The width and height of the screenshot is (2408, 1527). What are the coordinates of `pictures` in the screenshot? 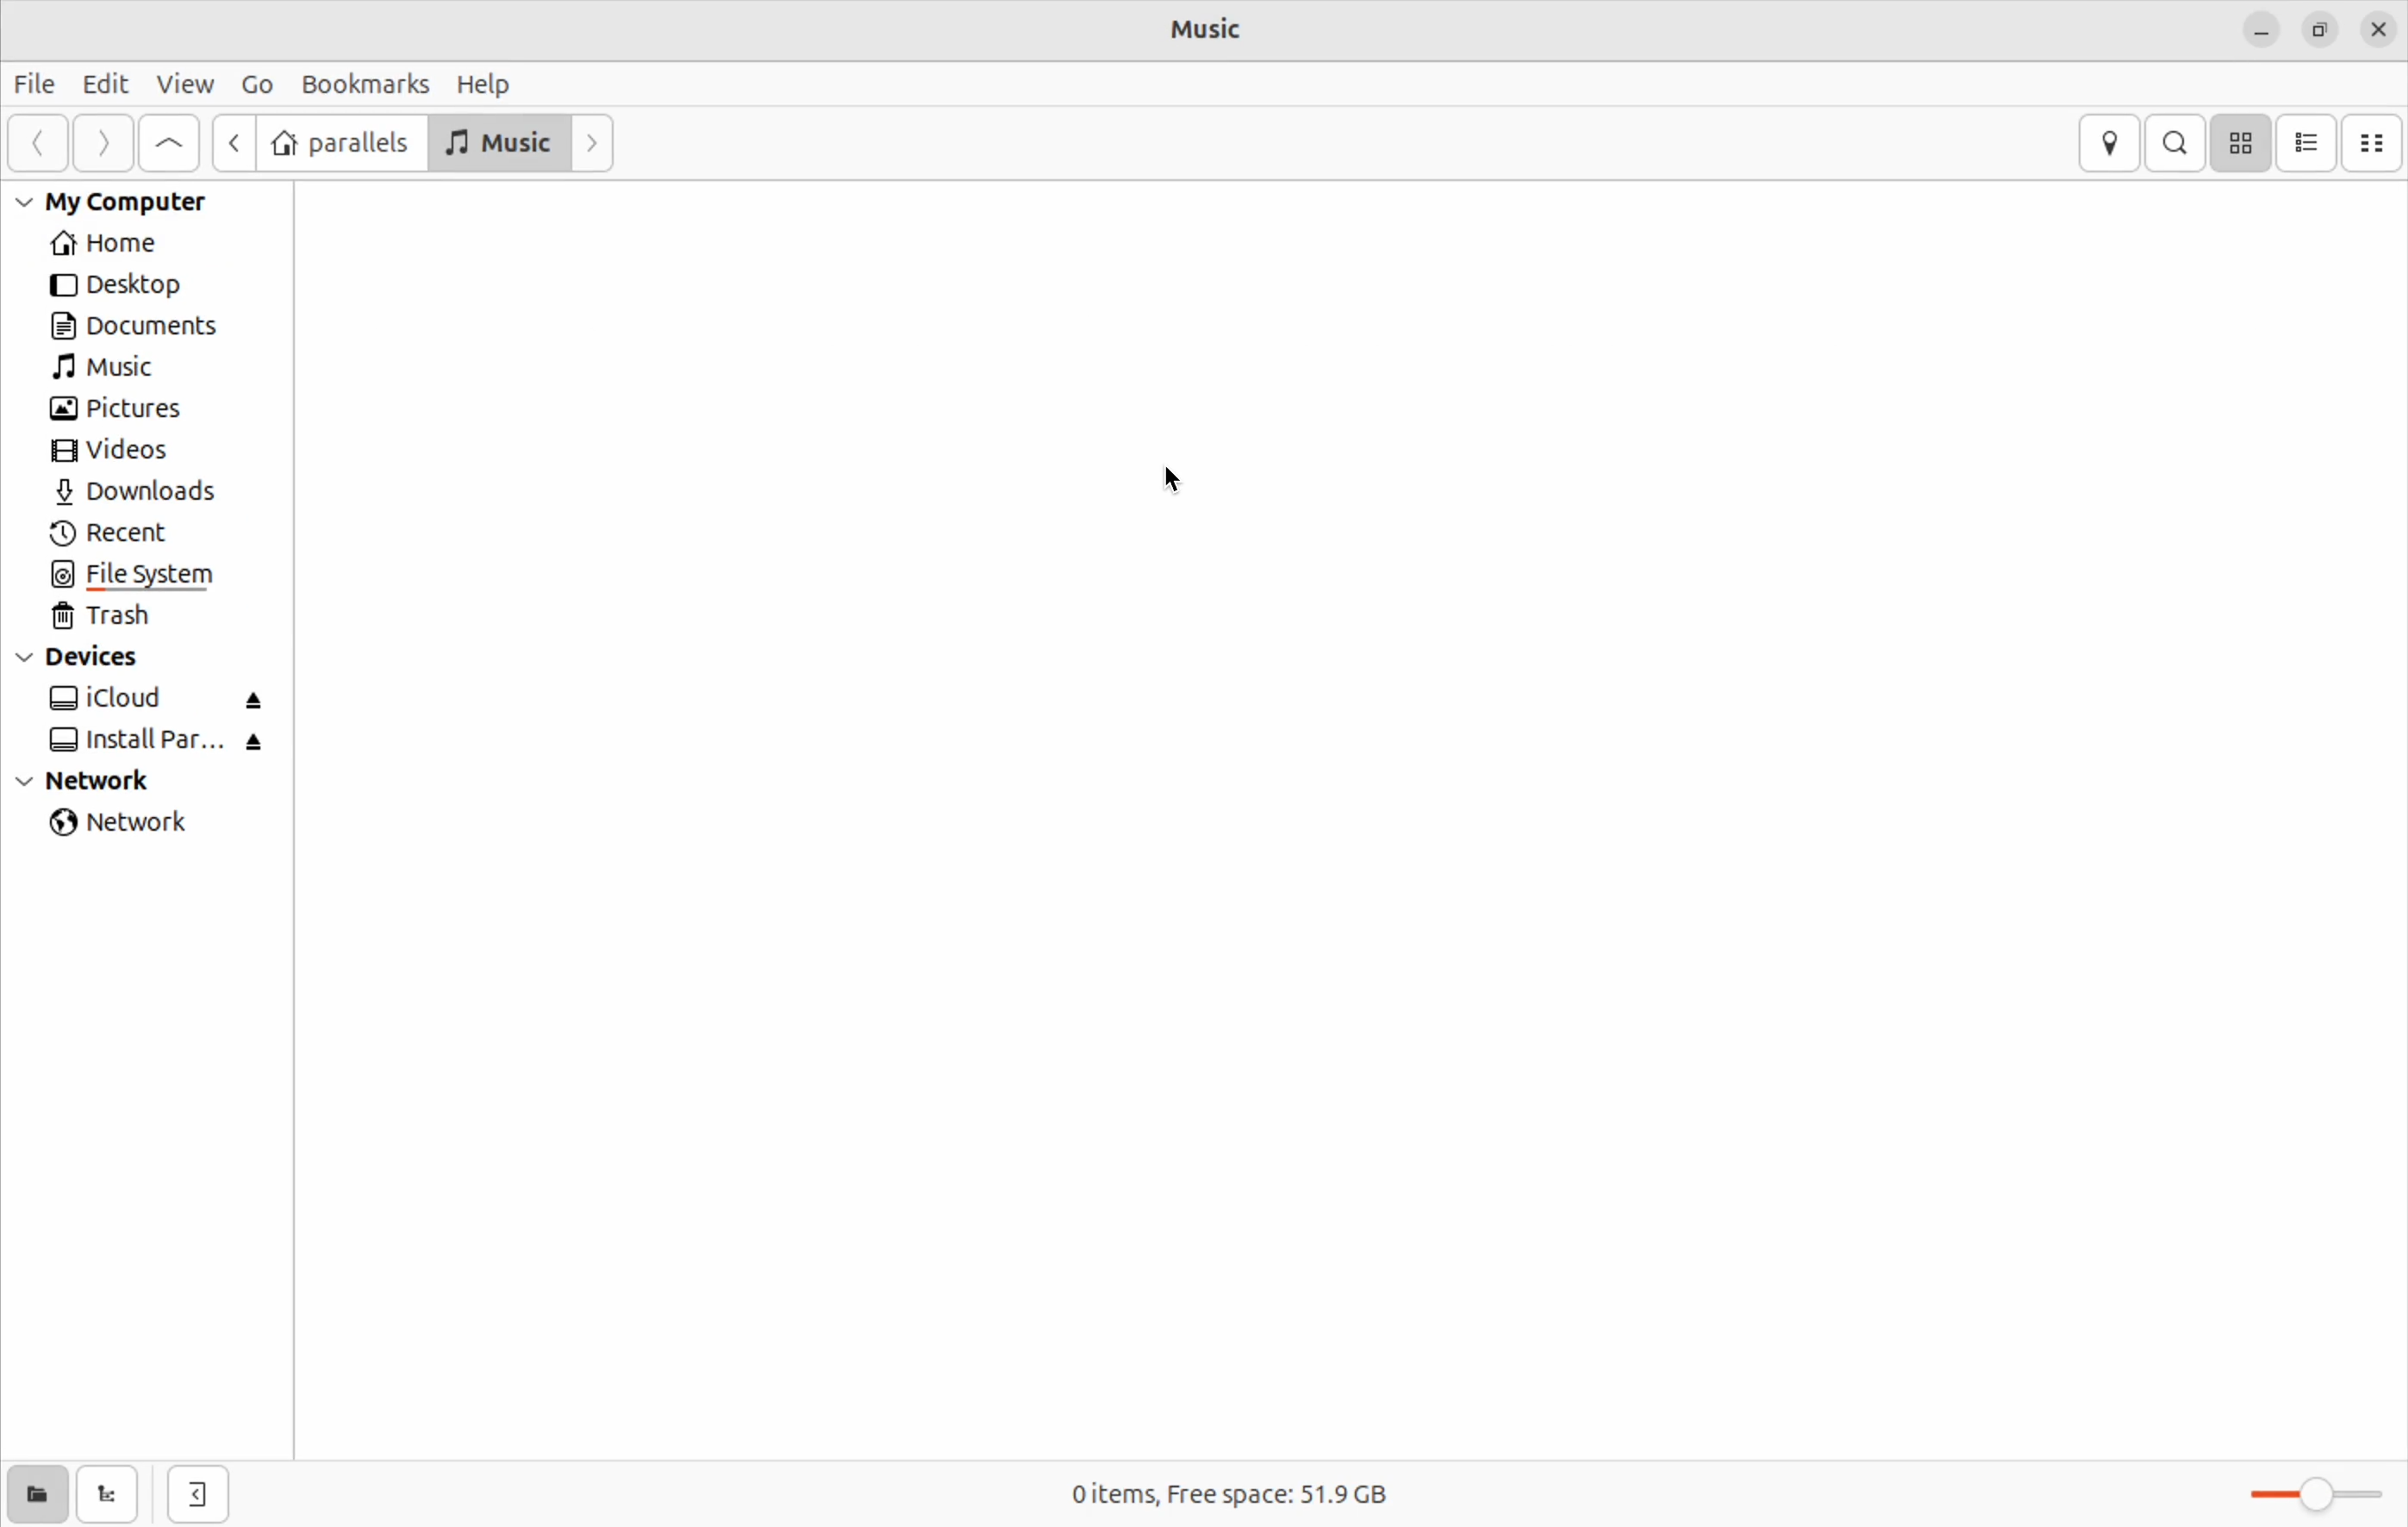 It's located at (121, 409).